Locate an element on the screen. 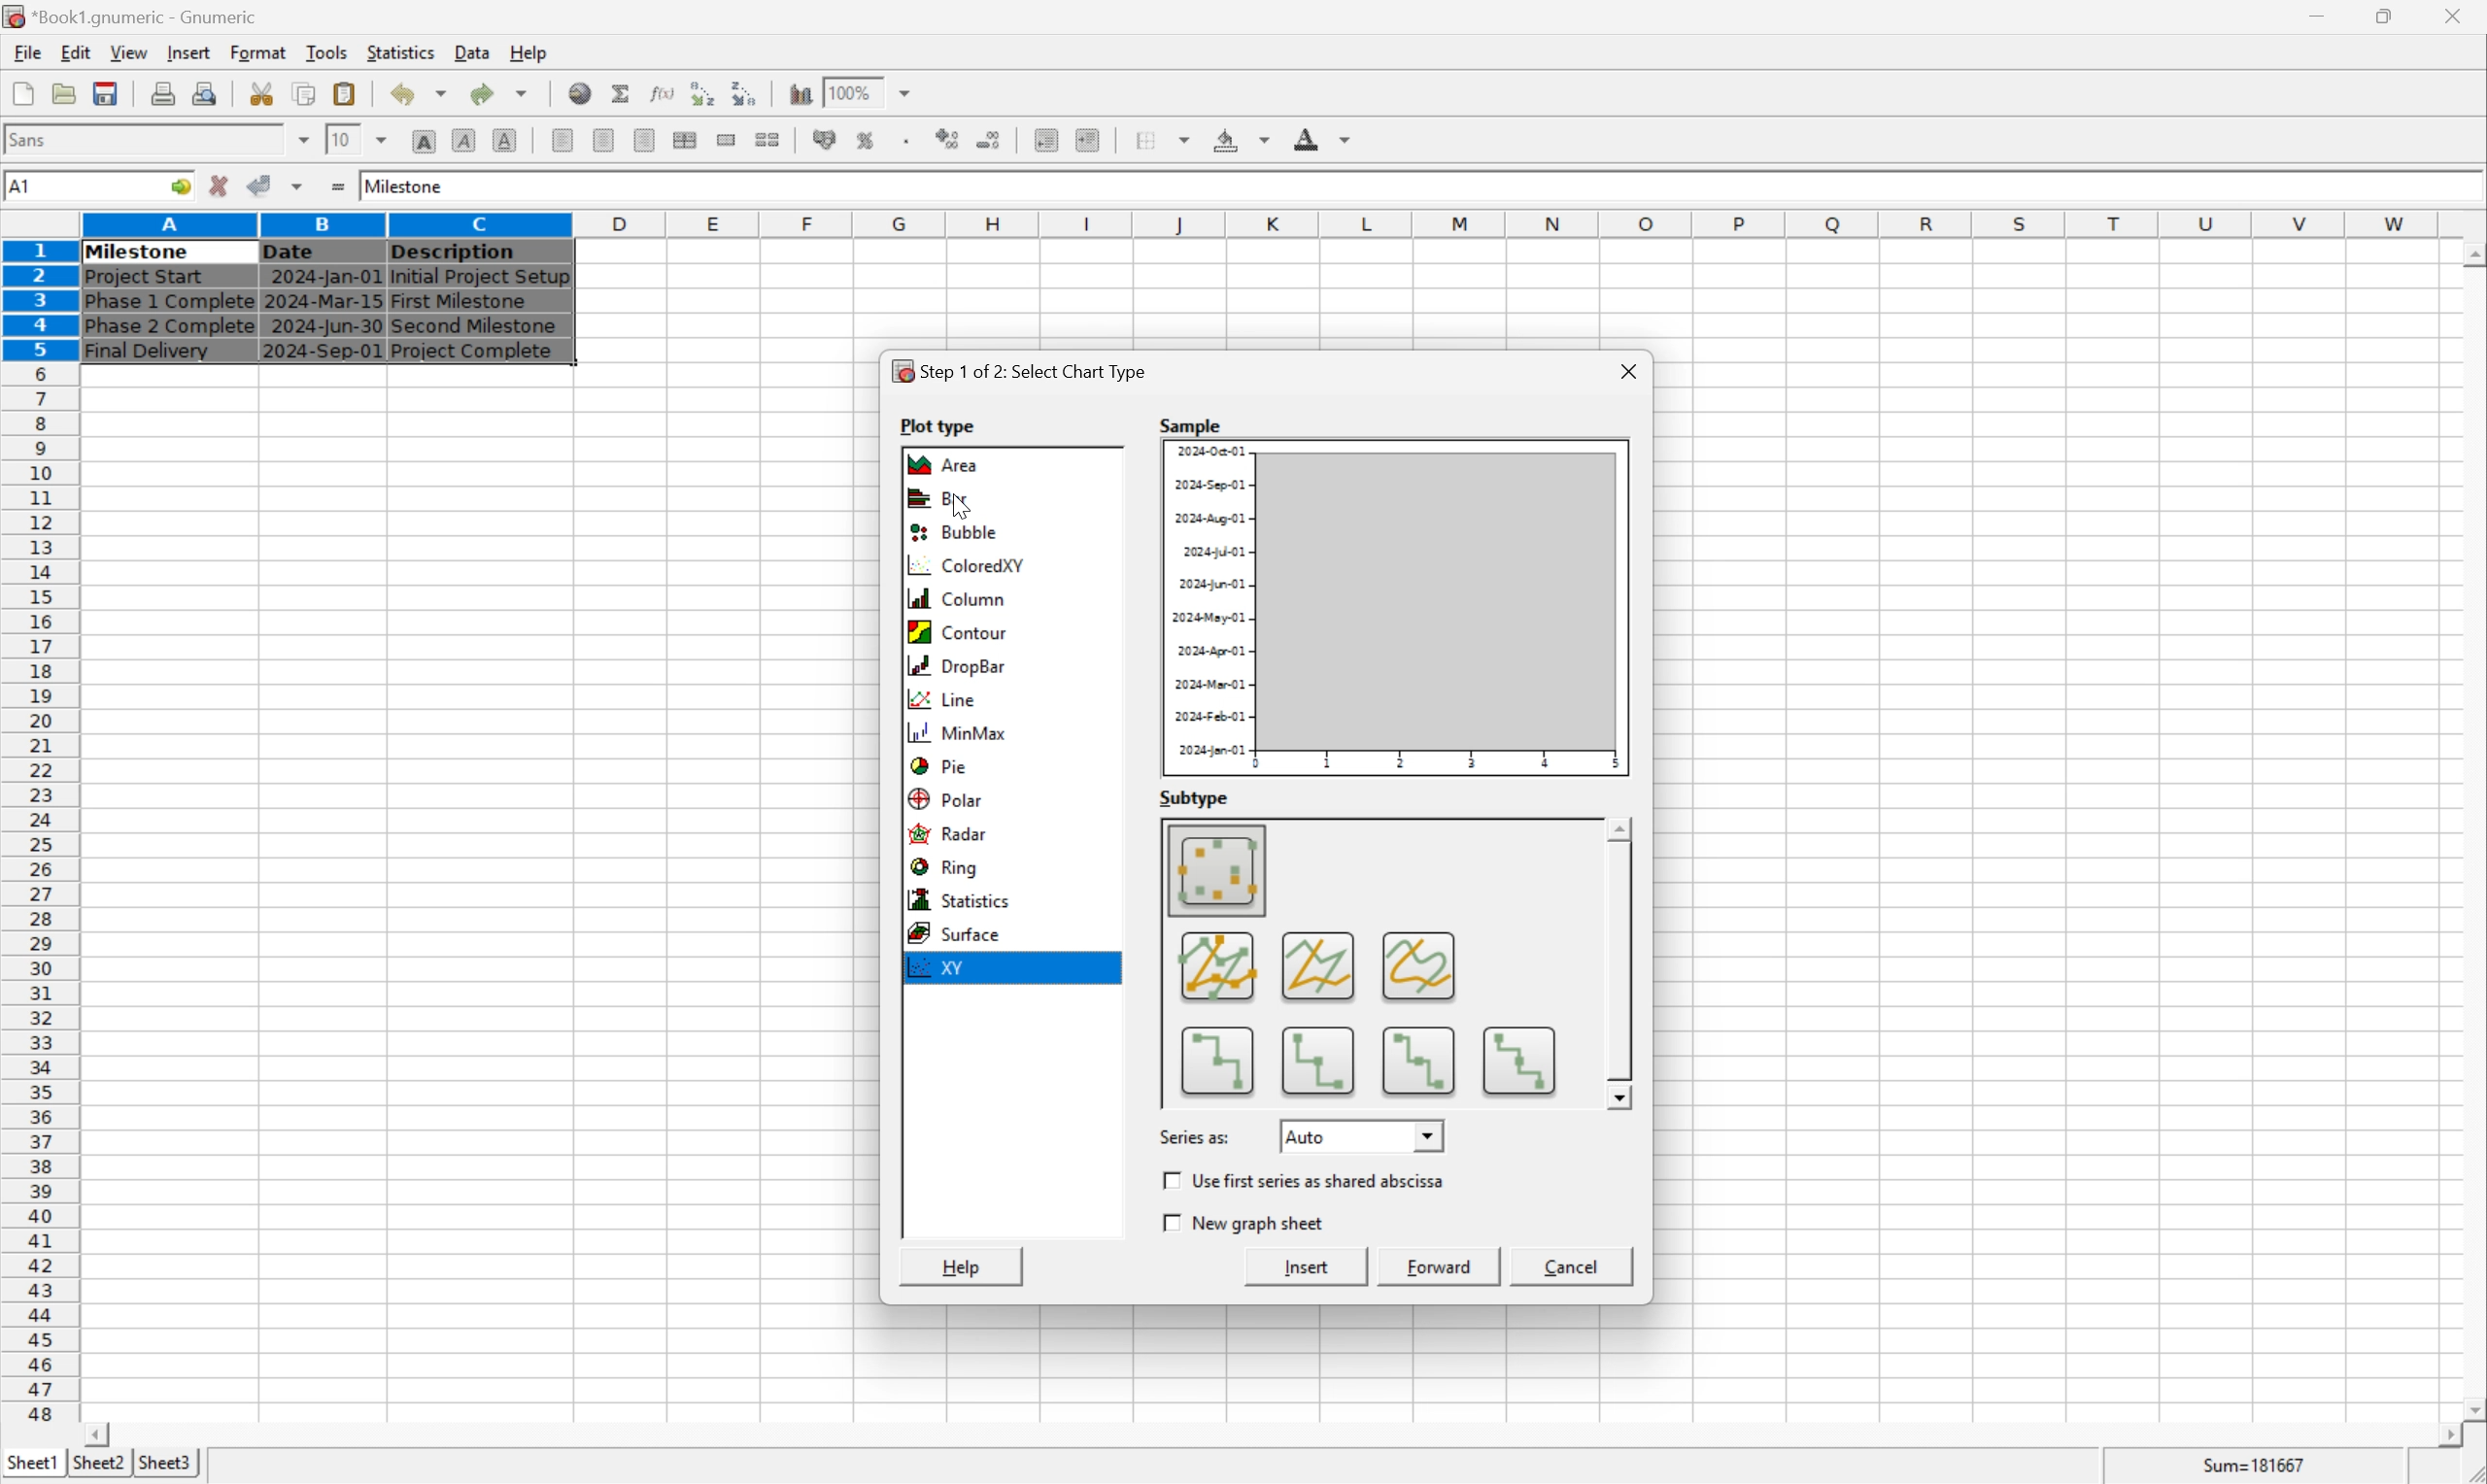  data is located at coordinates (471, 48).